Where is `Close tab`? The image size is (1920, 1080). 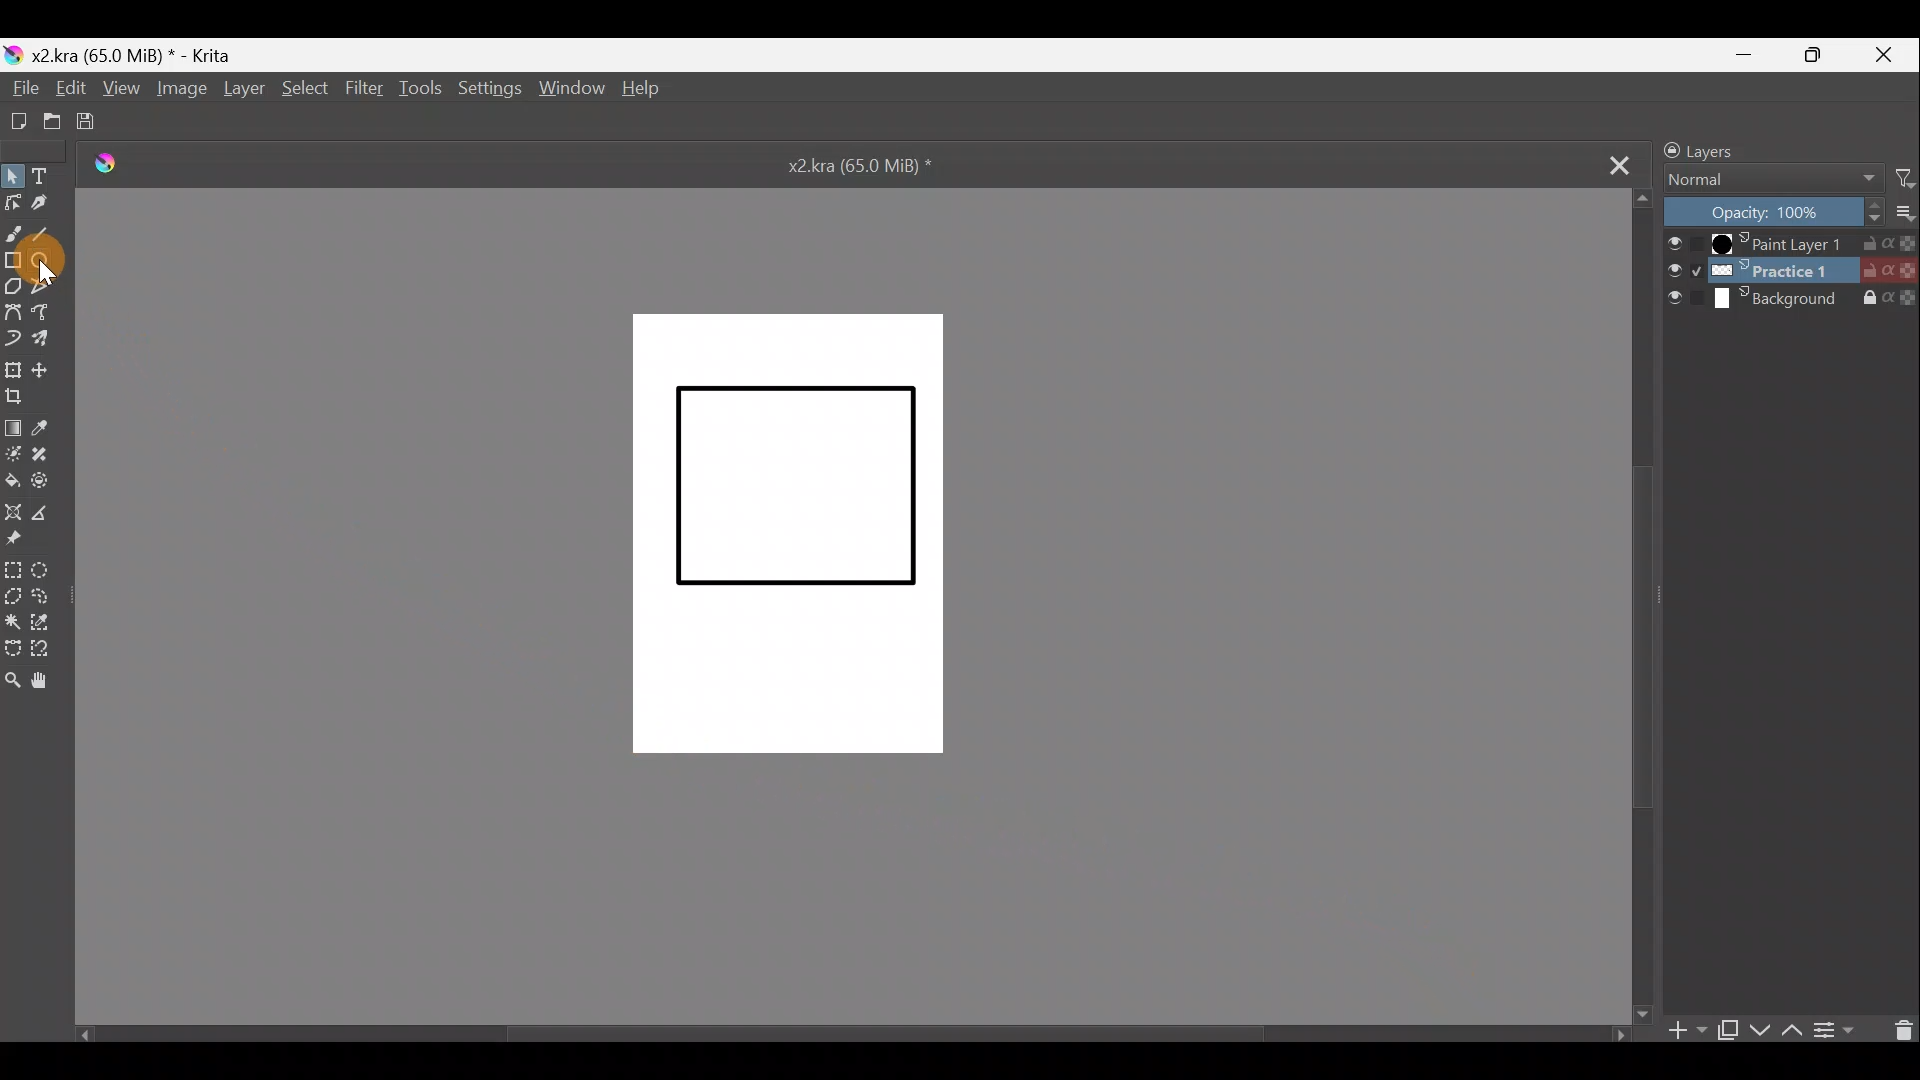
Close tab is located at coordinates (1616, 164).